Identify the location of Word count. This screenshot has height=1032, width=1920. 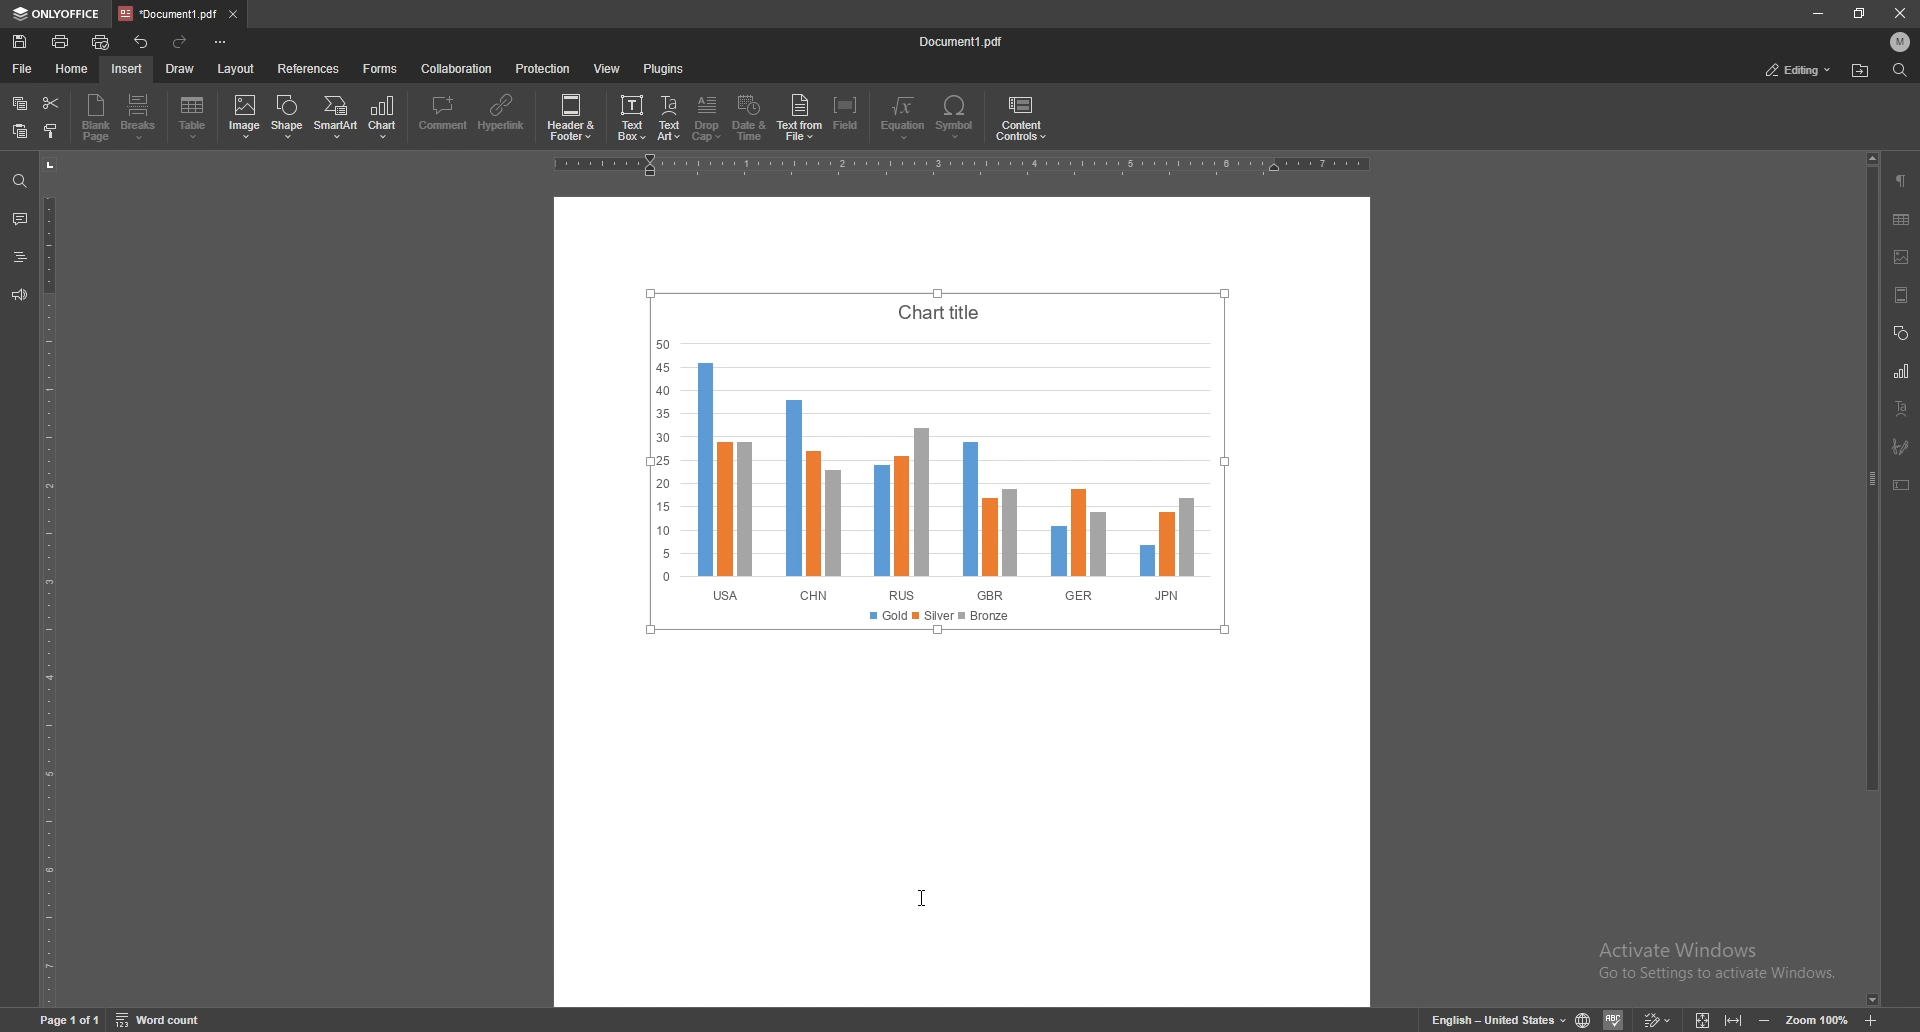
(158, 1018).